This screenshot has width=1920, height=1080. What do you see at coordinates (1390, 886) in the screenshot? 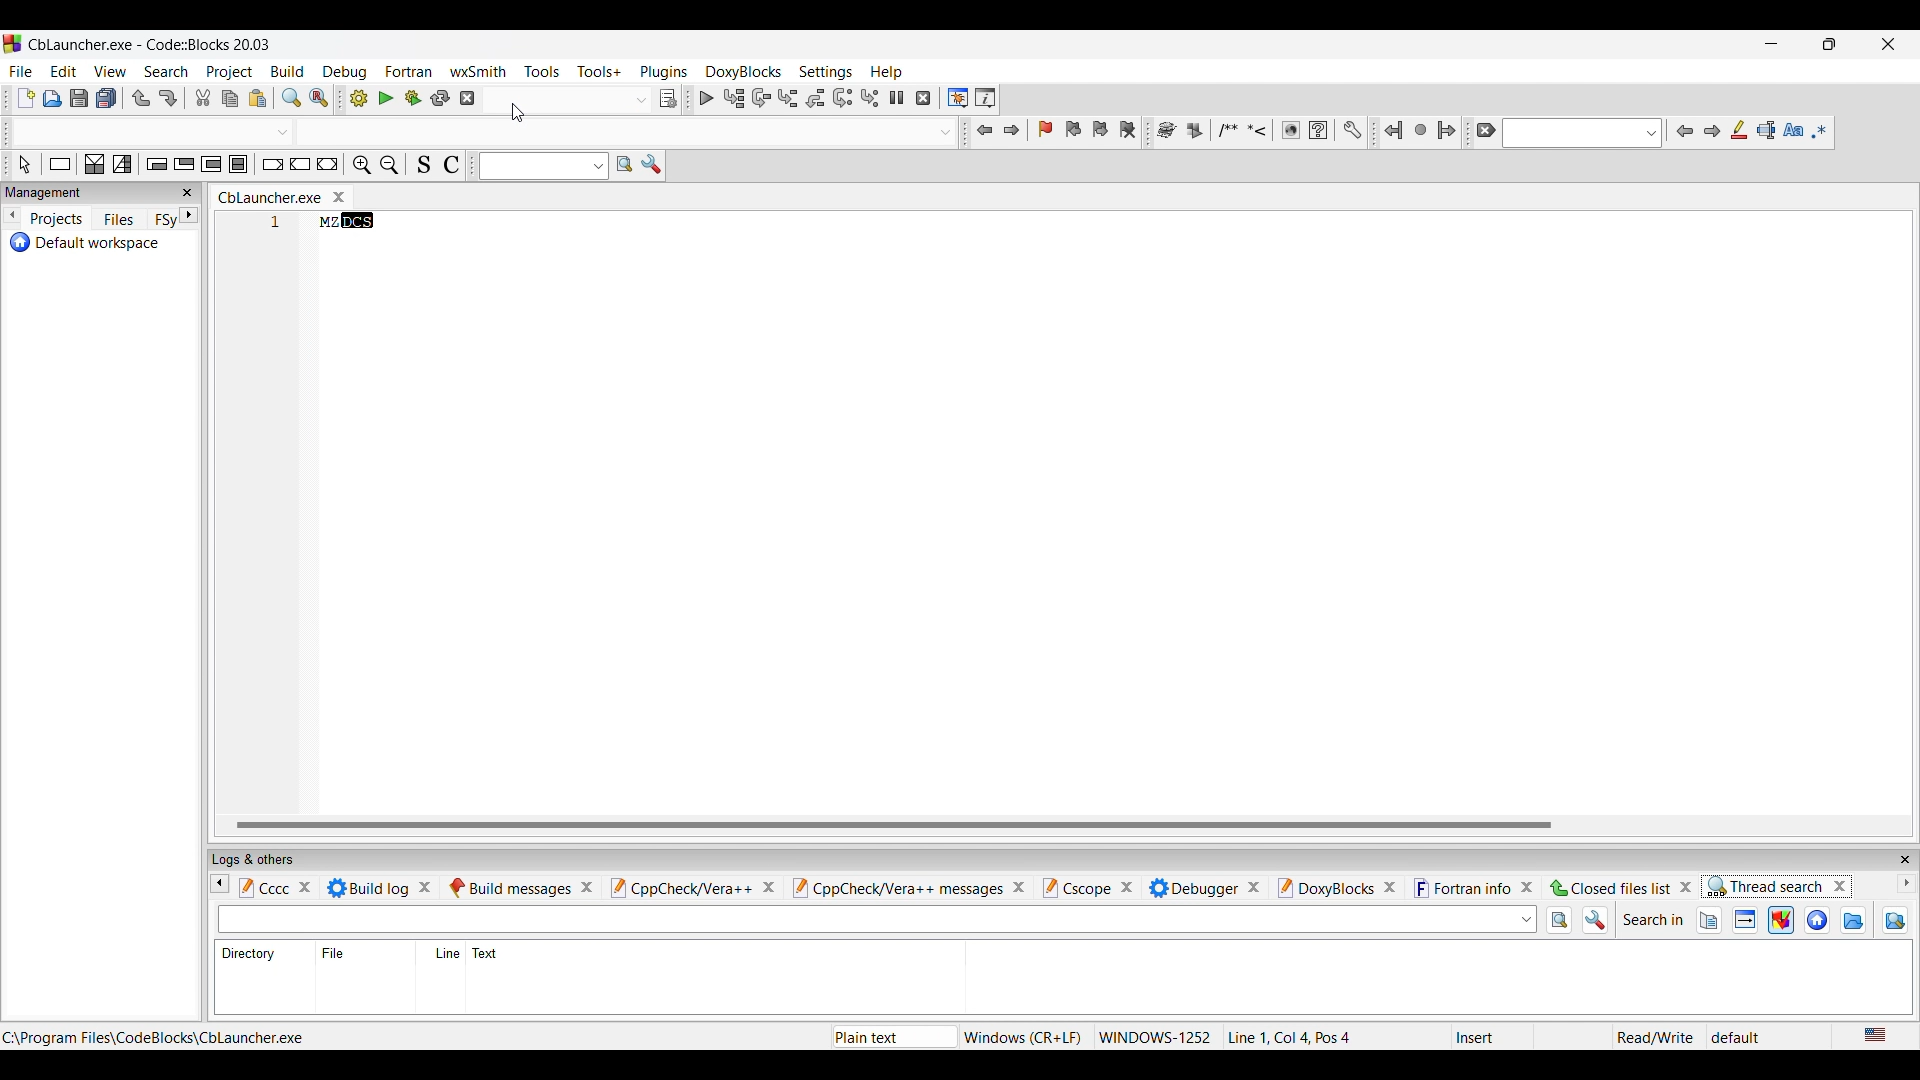
I see `Close DoxyBlocks` at bounding box center [1390, 886].